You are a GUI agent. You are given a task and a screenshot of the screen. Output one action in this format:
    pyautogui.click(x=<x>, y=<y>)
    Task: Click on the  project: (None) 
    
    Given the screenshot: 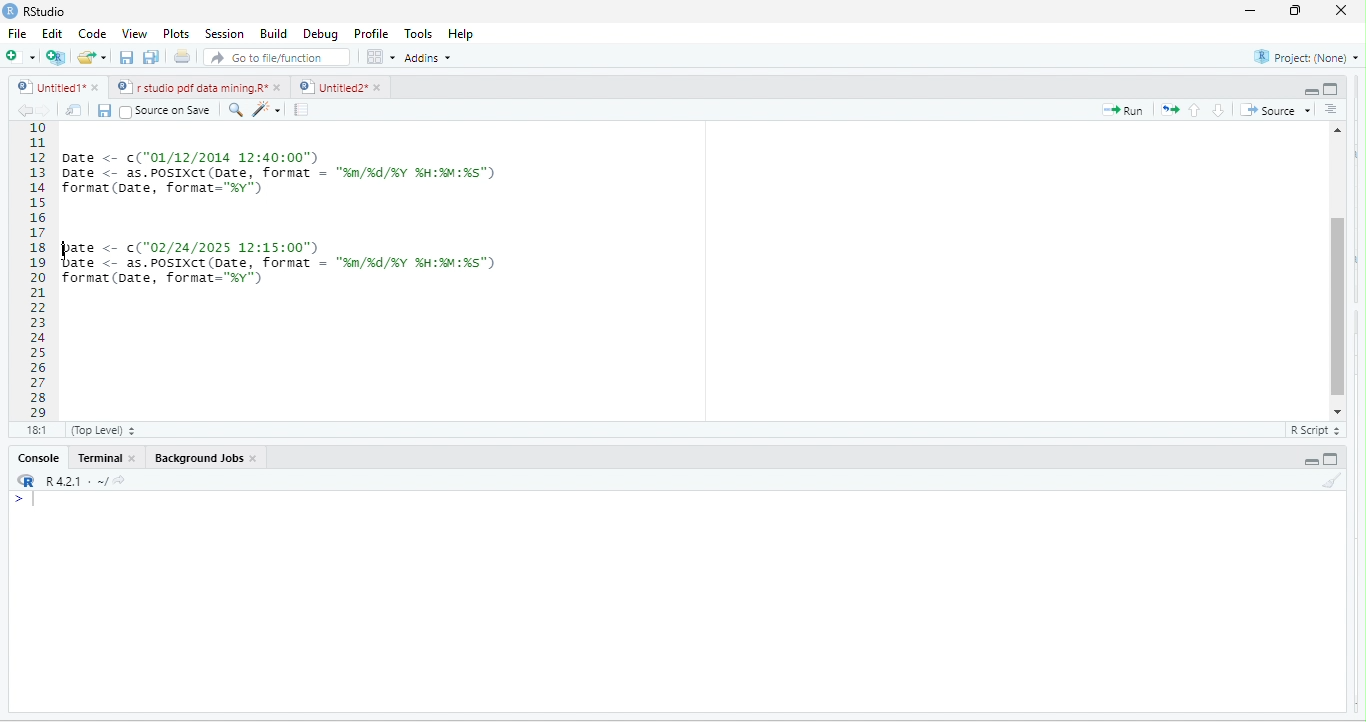 What is the action you would take?
    pyautogui.click(x=1303, y=56)
    